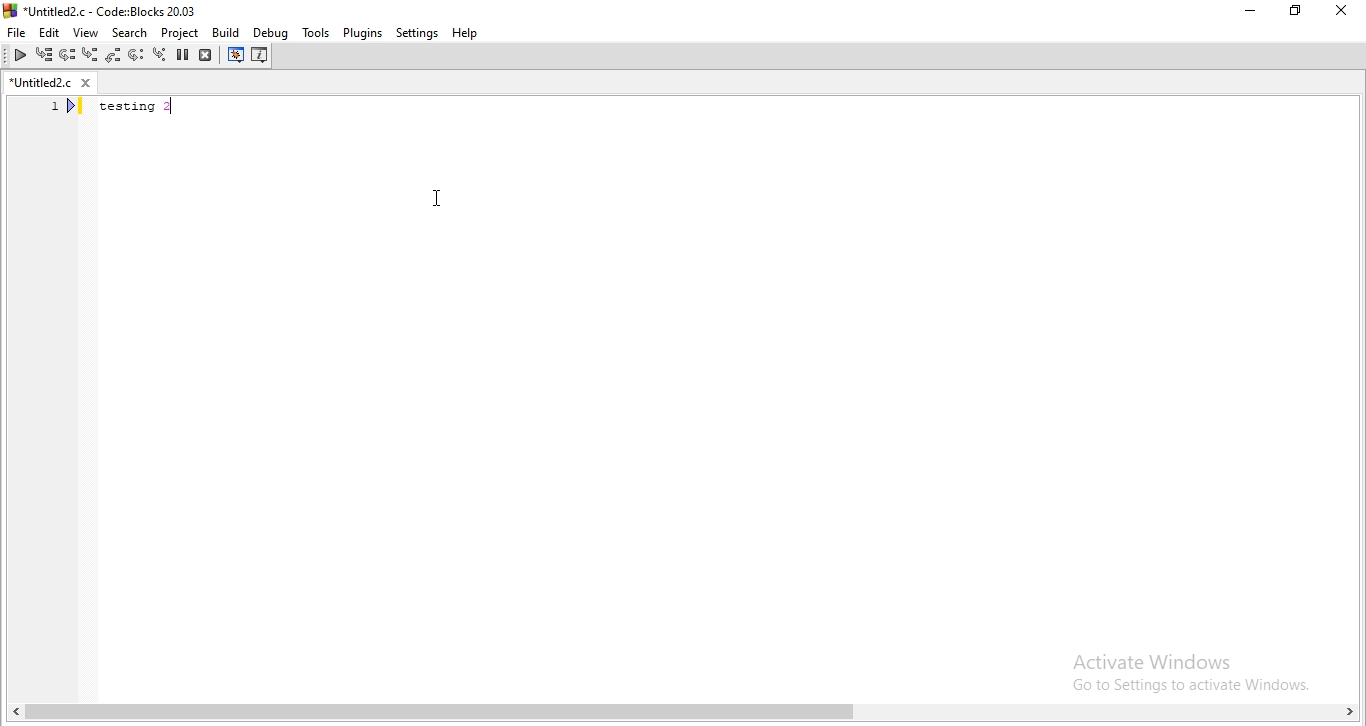 The image size is (1366, 726). I want to click on settings, so click(415, 32).